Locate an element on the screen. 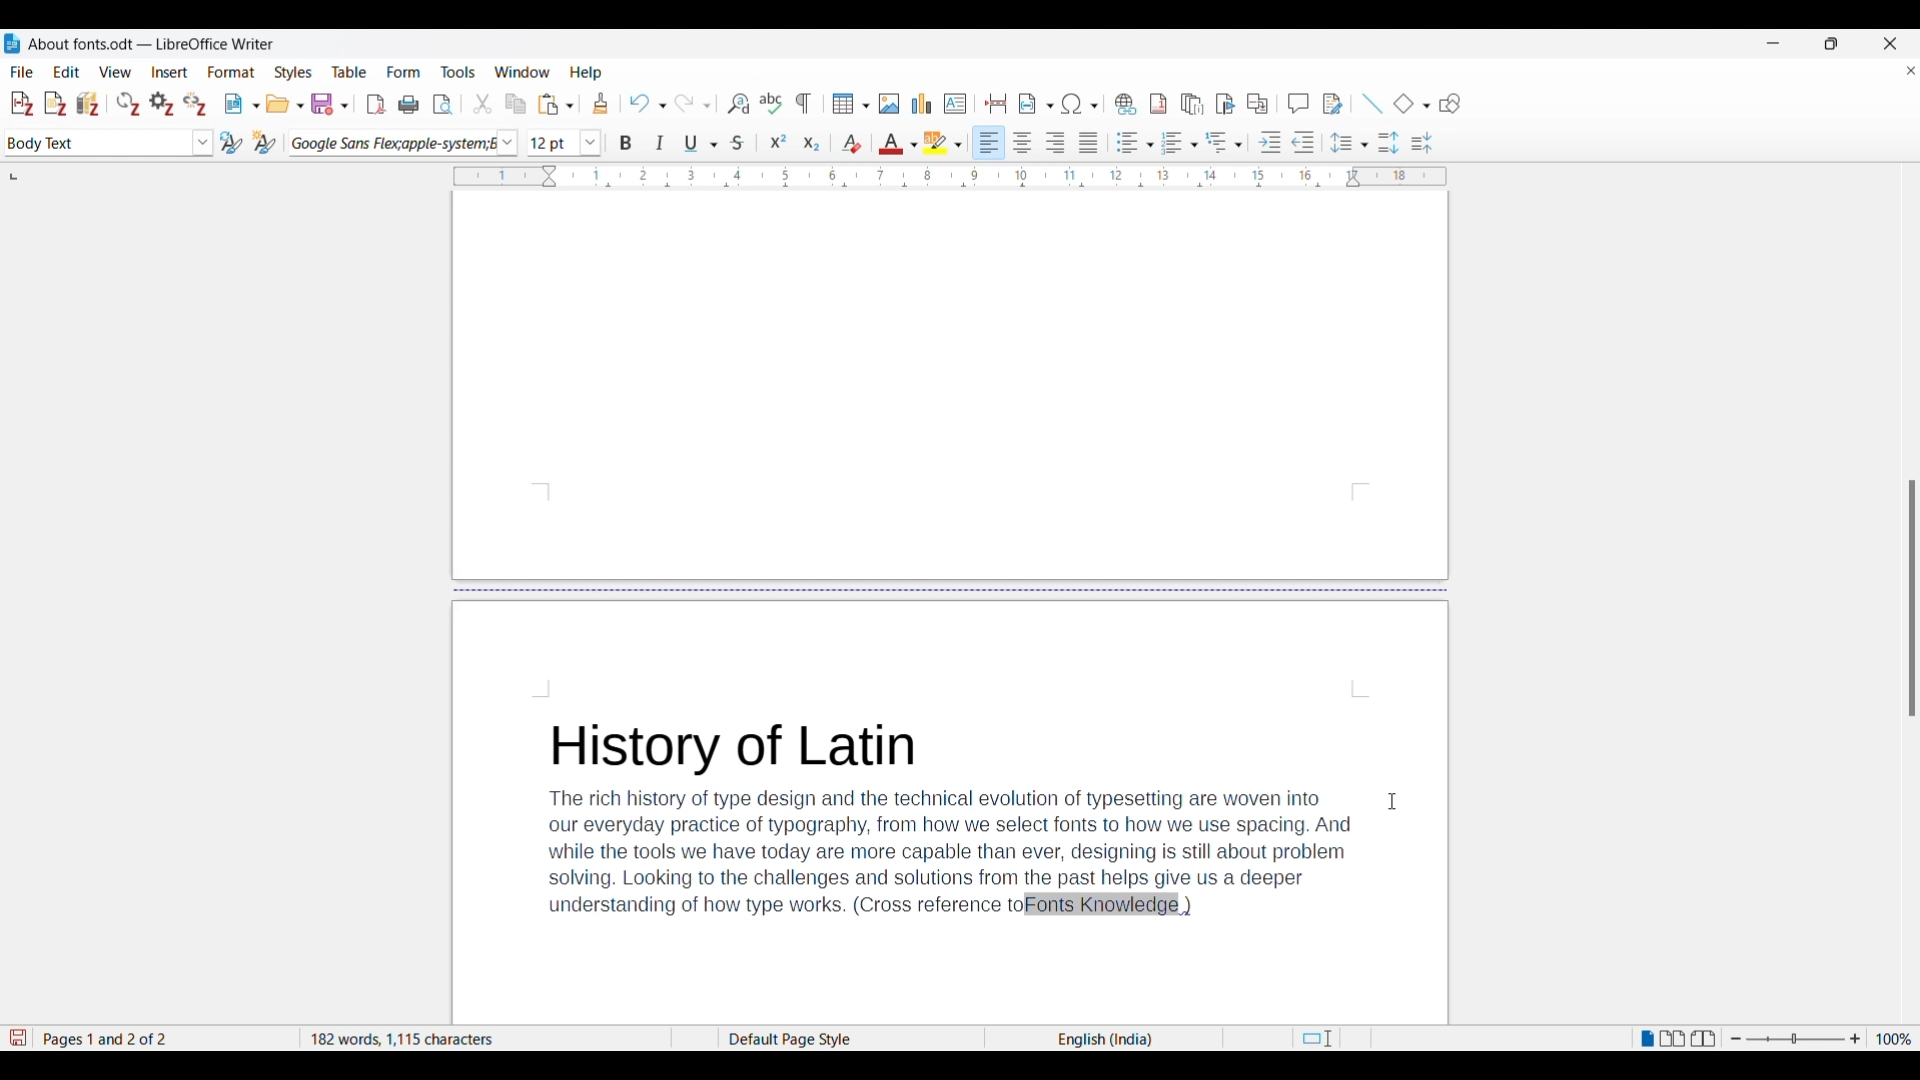 This screenshot has height=1080, width=1920. Align right is located at coordinates (1055, 142).